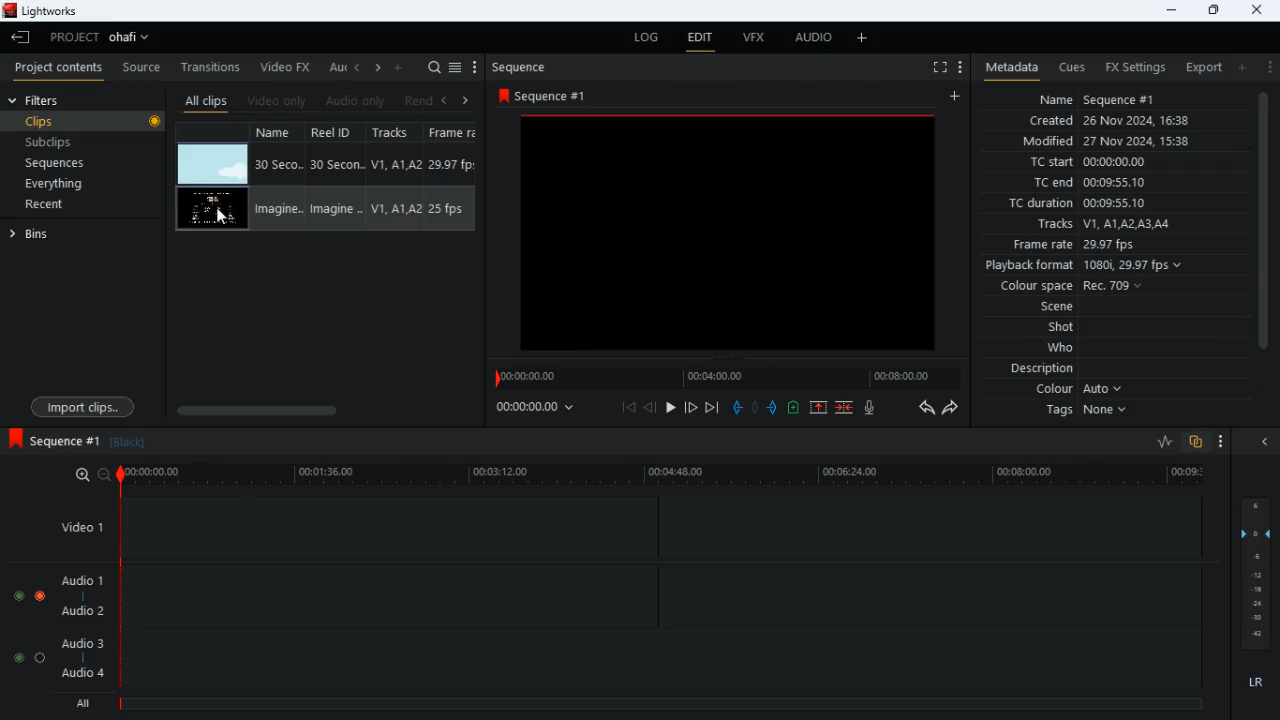 The image size is (1280, 720). I want to click on video only, so click(280, 98).